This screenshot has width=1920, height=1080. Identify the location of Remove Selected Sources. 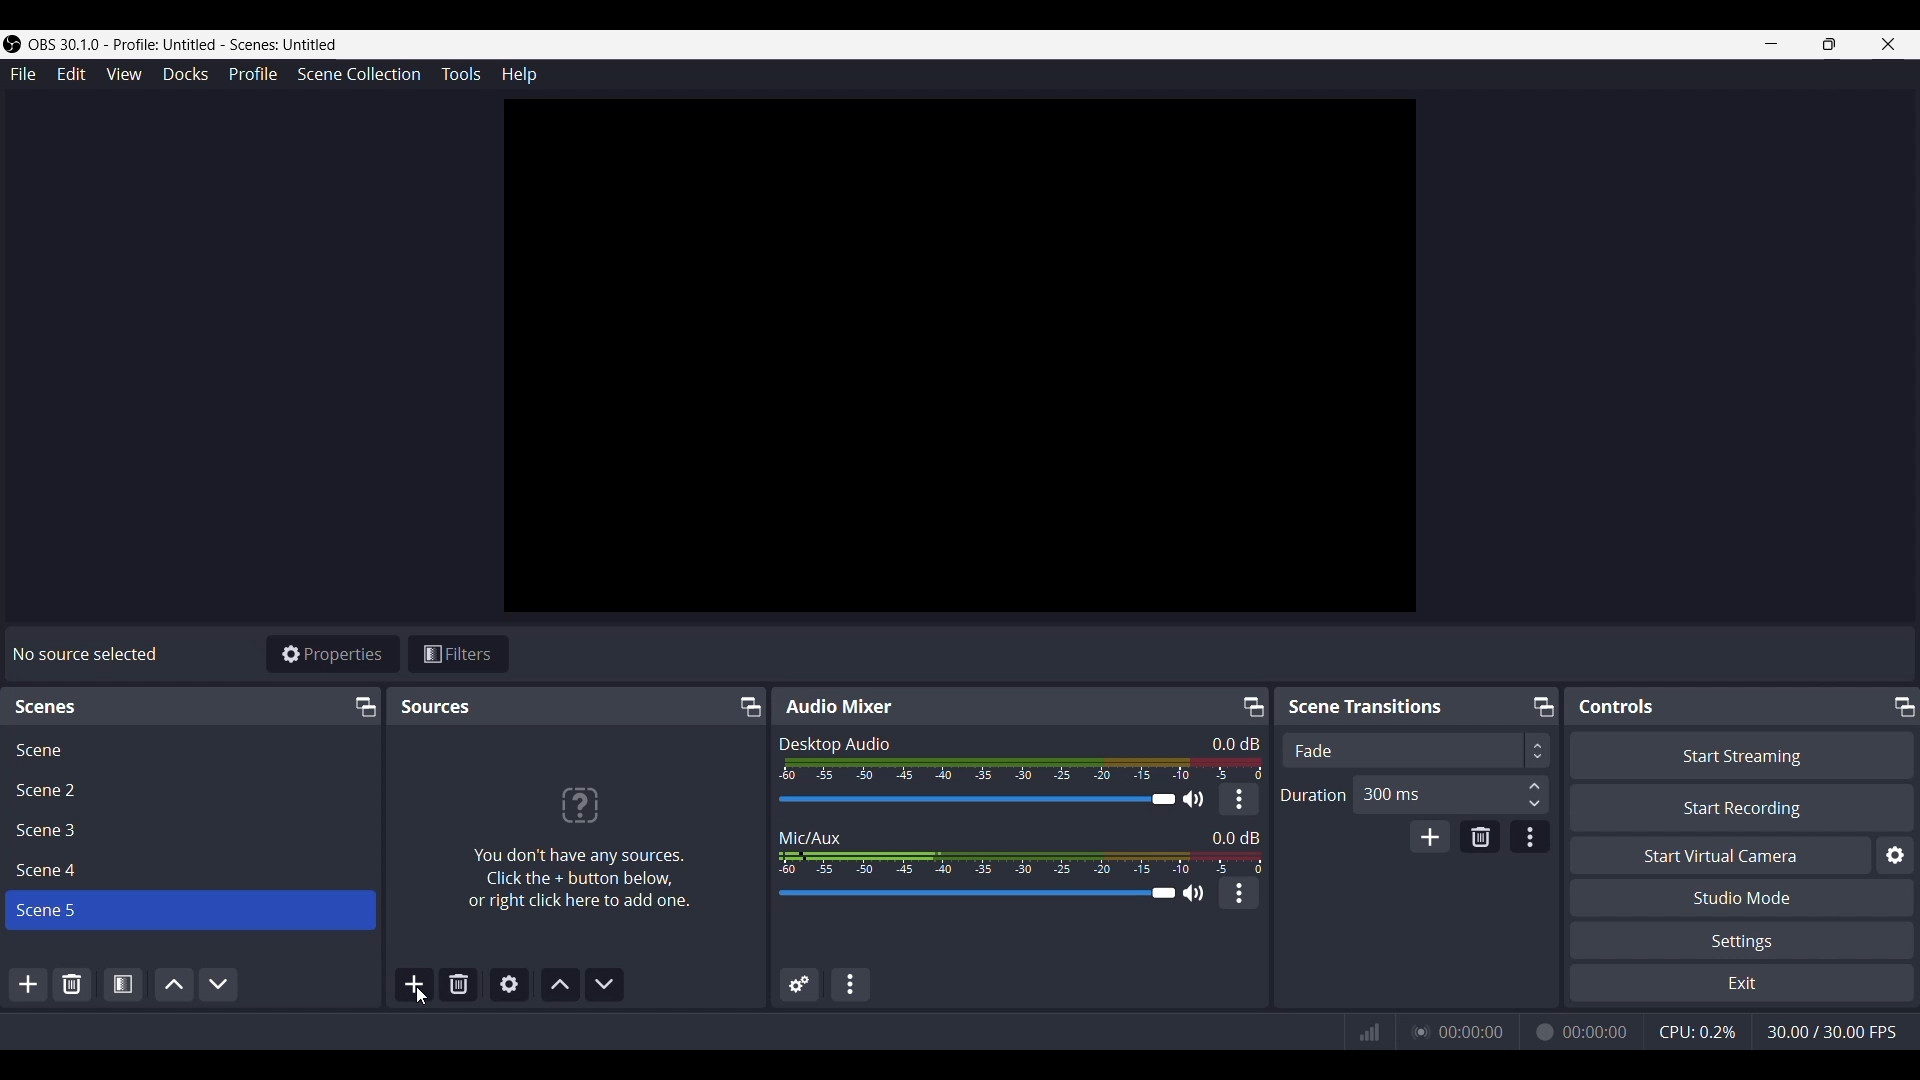
(457, 985).